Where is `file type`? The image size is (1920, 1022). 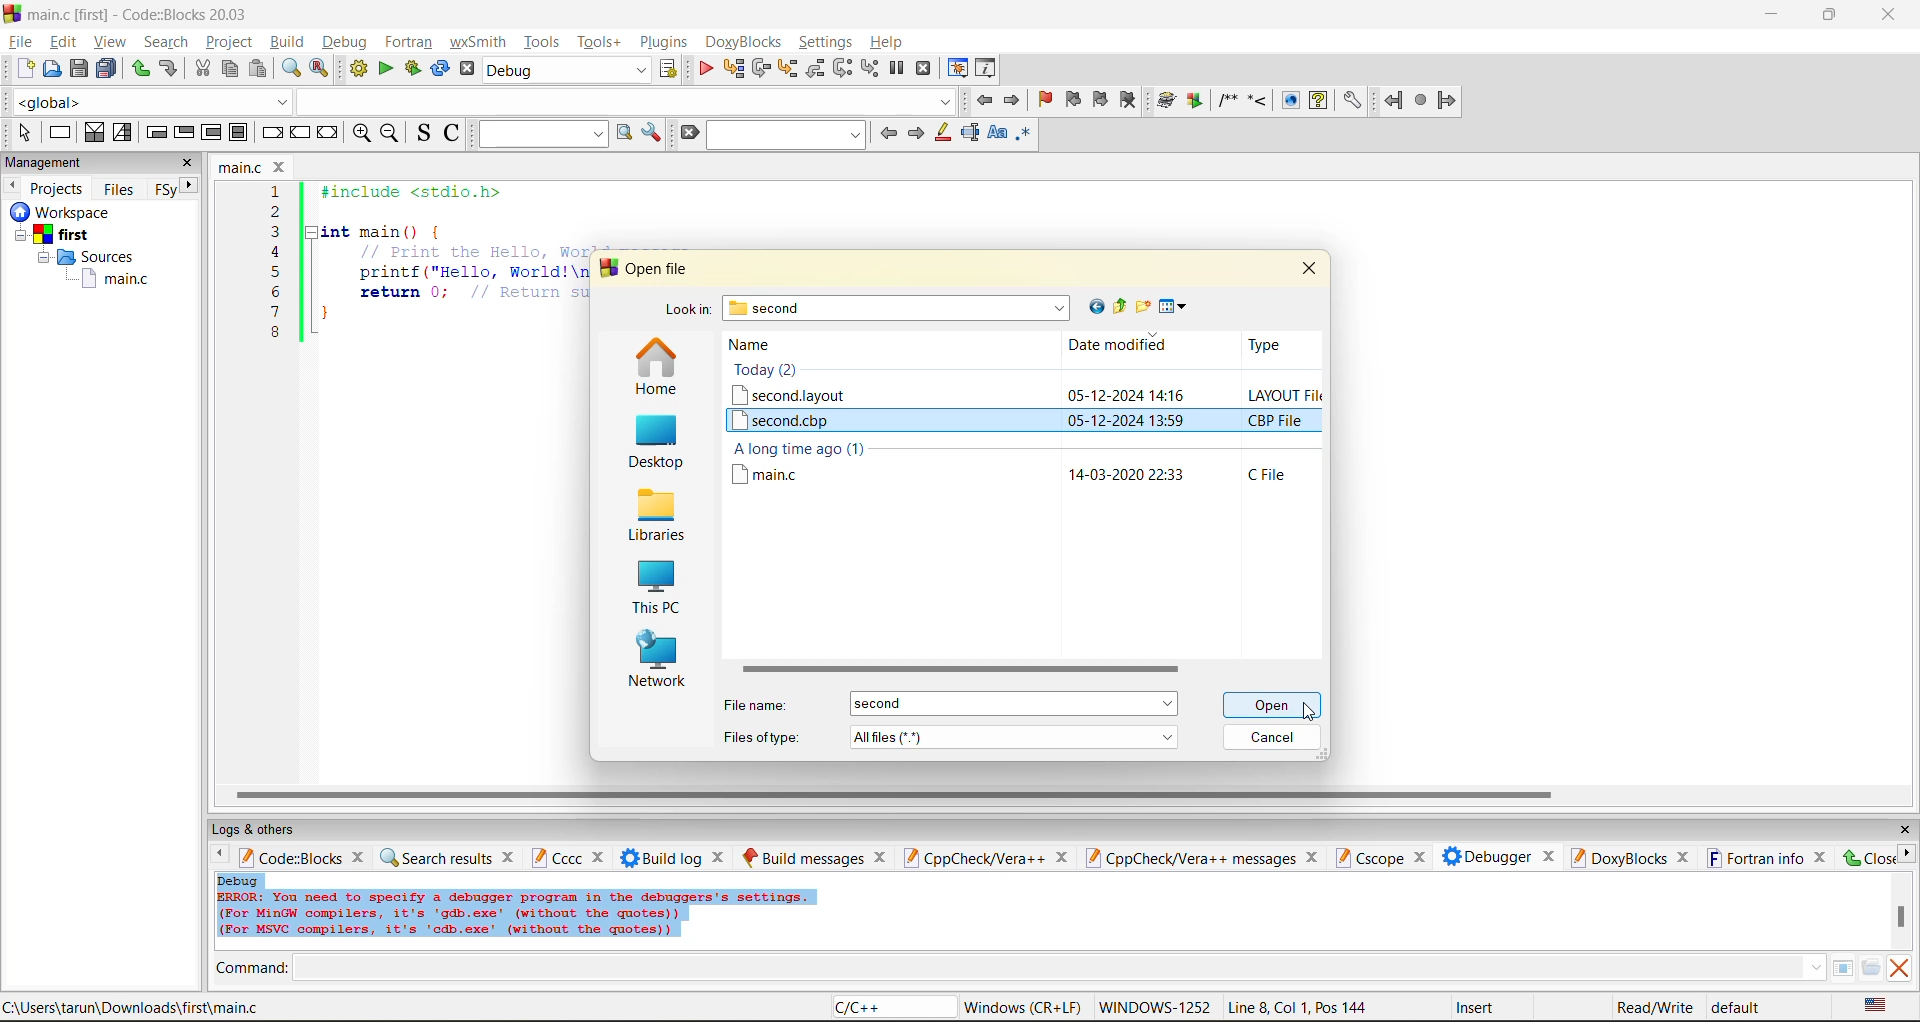 file type is located at coordinates (1278, 420).